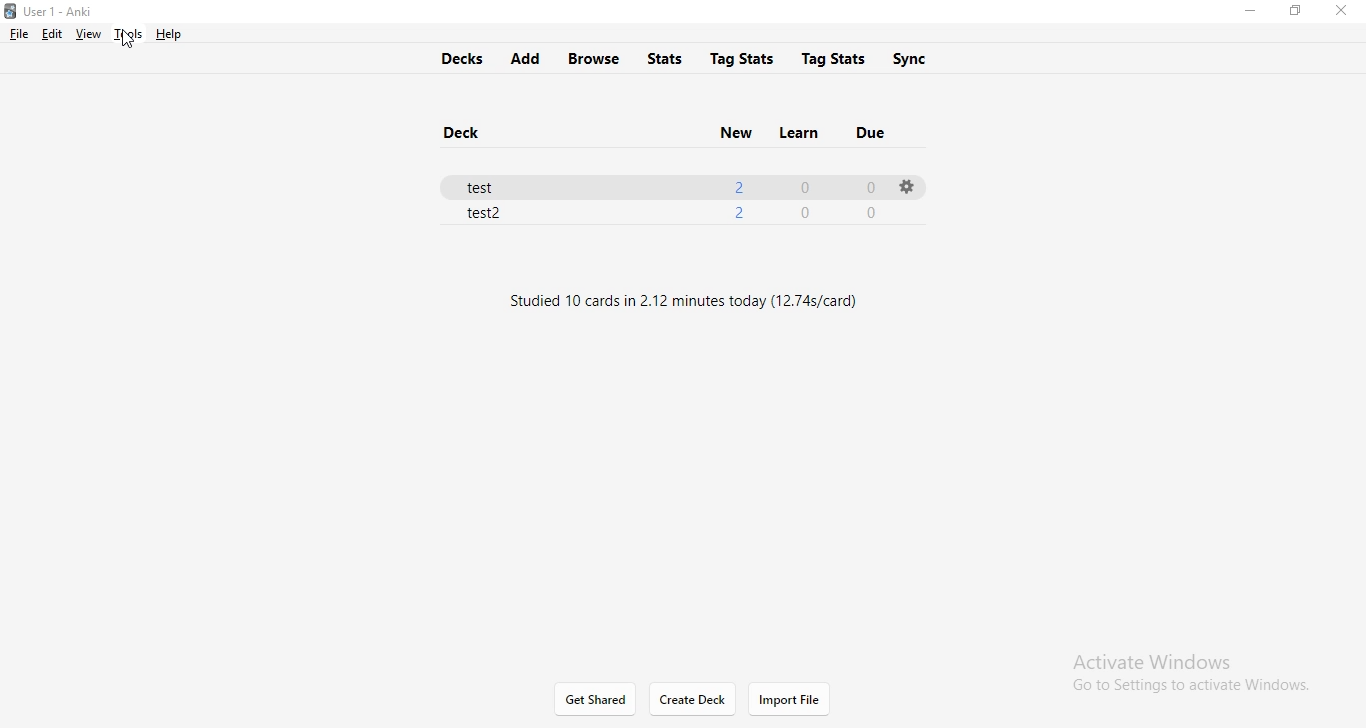 This screenshot has height=728, width=1366. Describe the element at coordinates (457, 56) in the screenshot. I see `decks` at that location.